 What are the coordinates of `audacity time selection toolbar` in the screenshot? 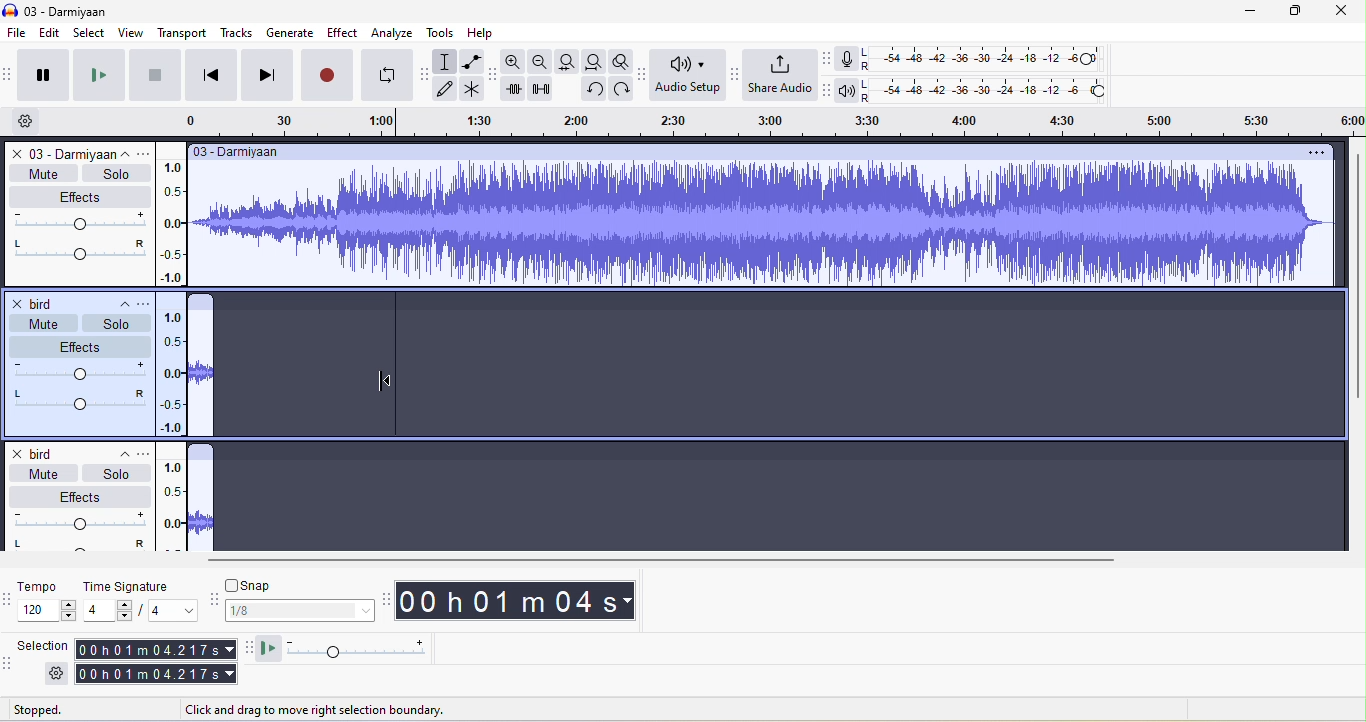 It's located at (9, 598).